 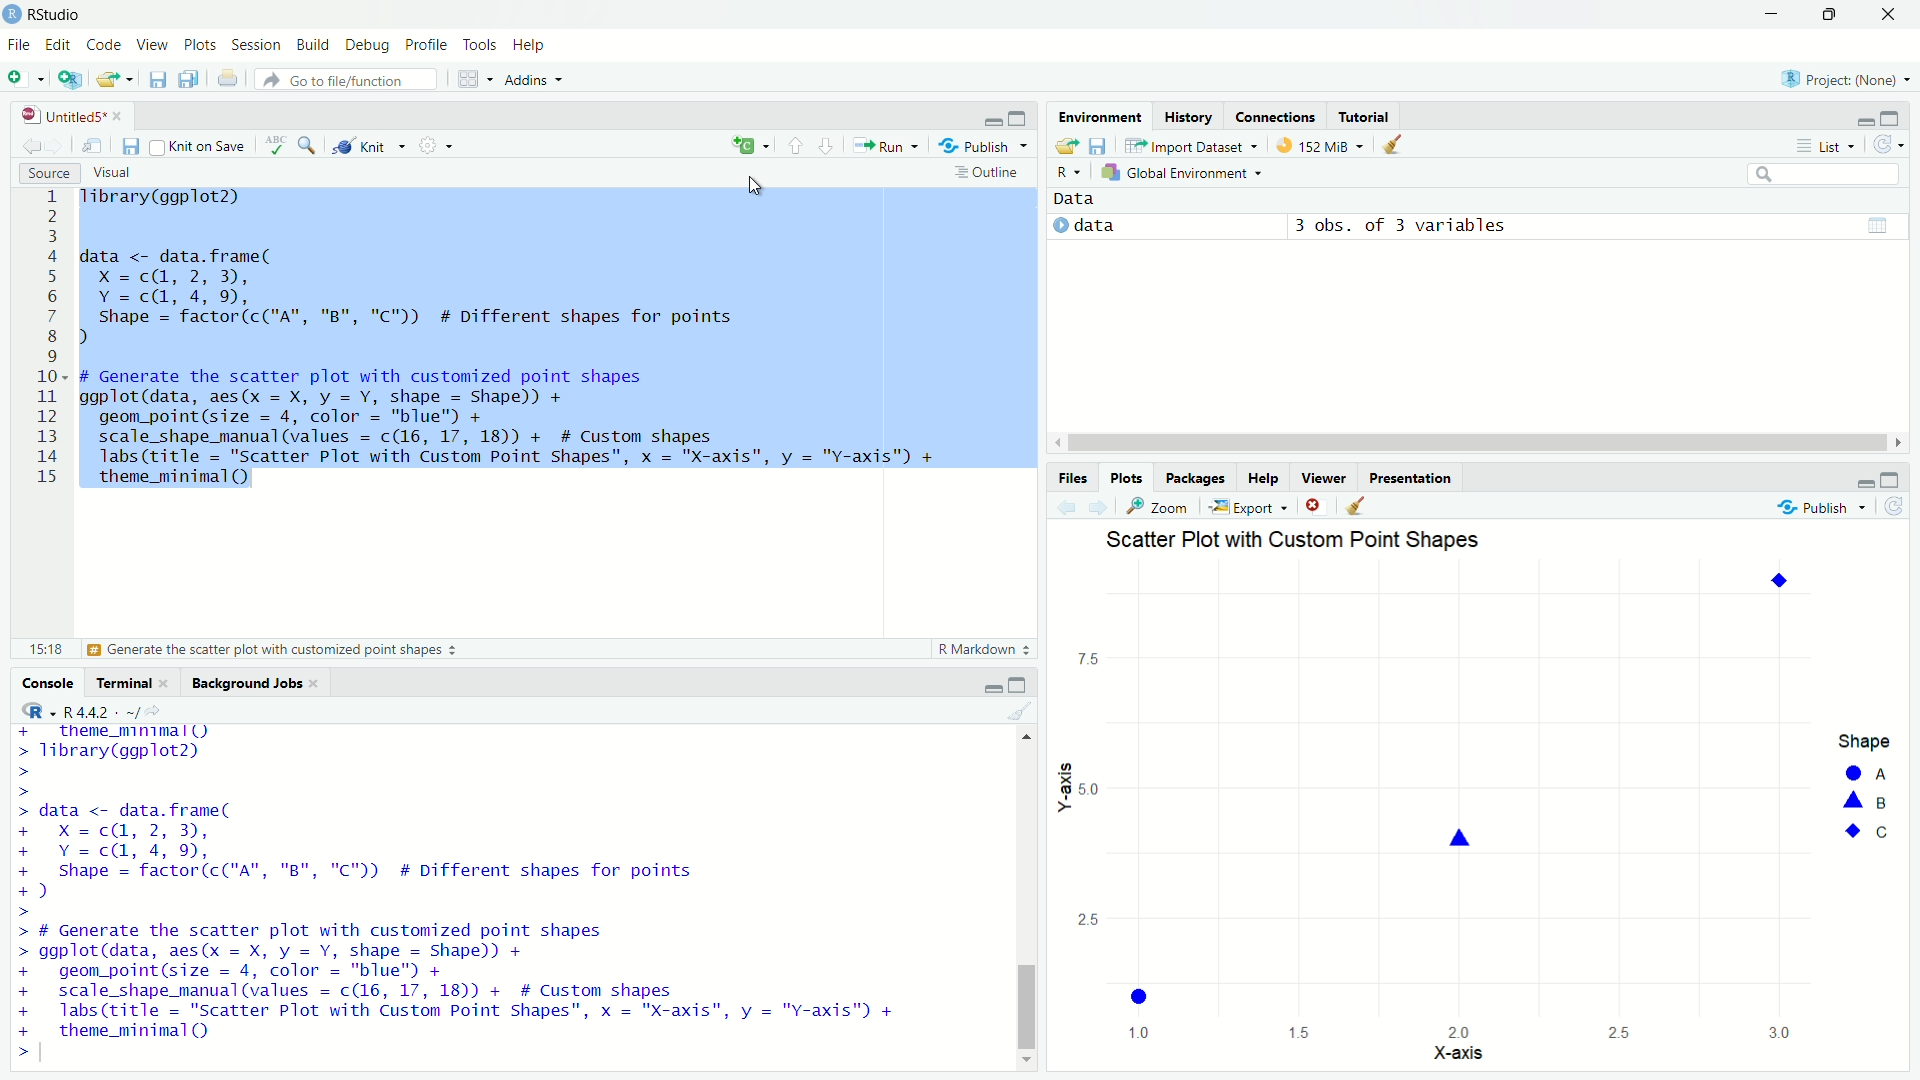 I want to click on close, so click(x=1889, y=15).